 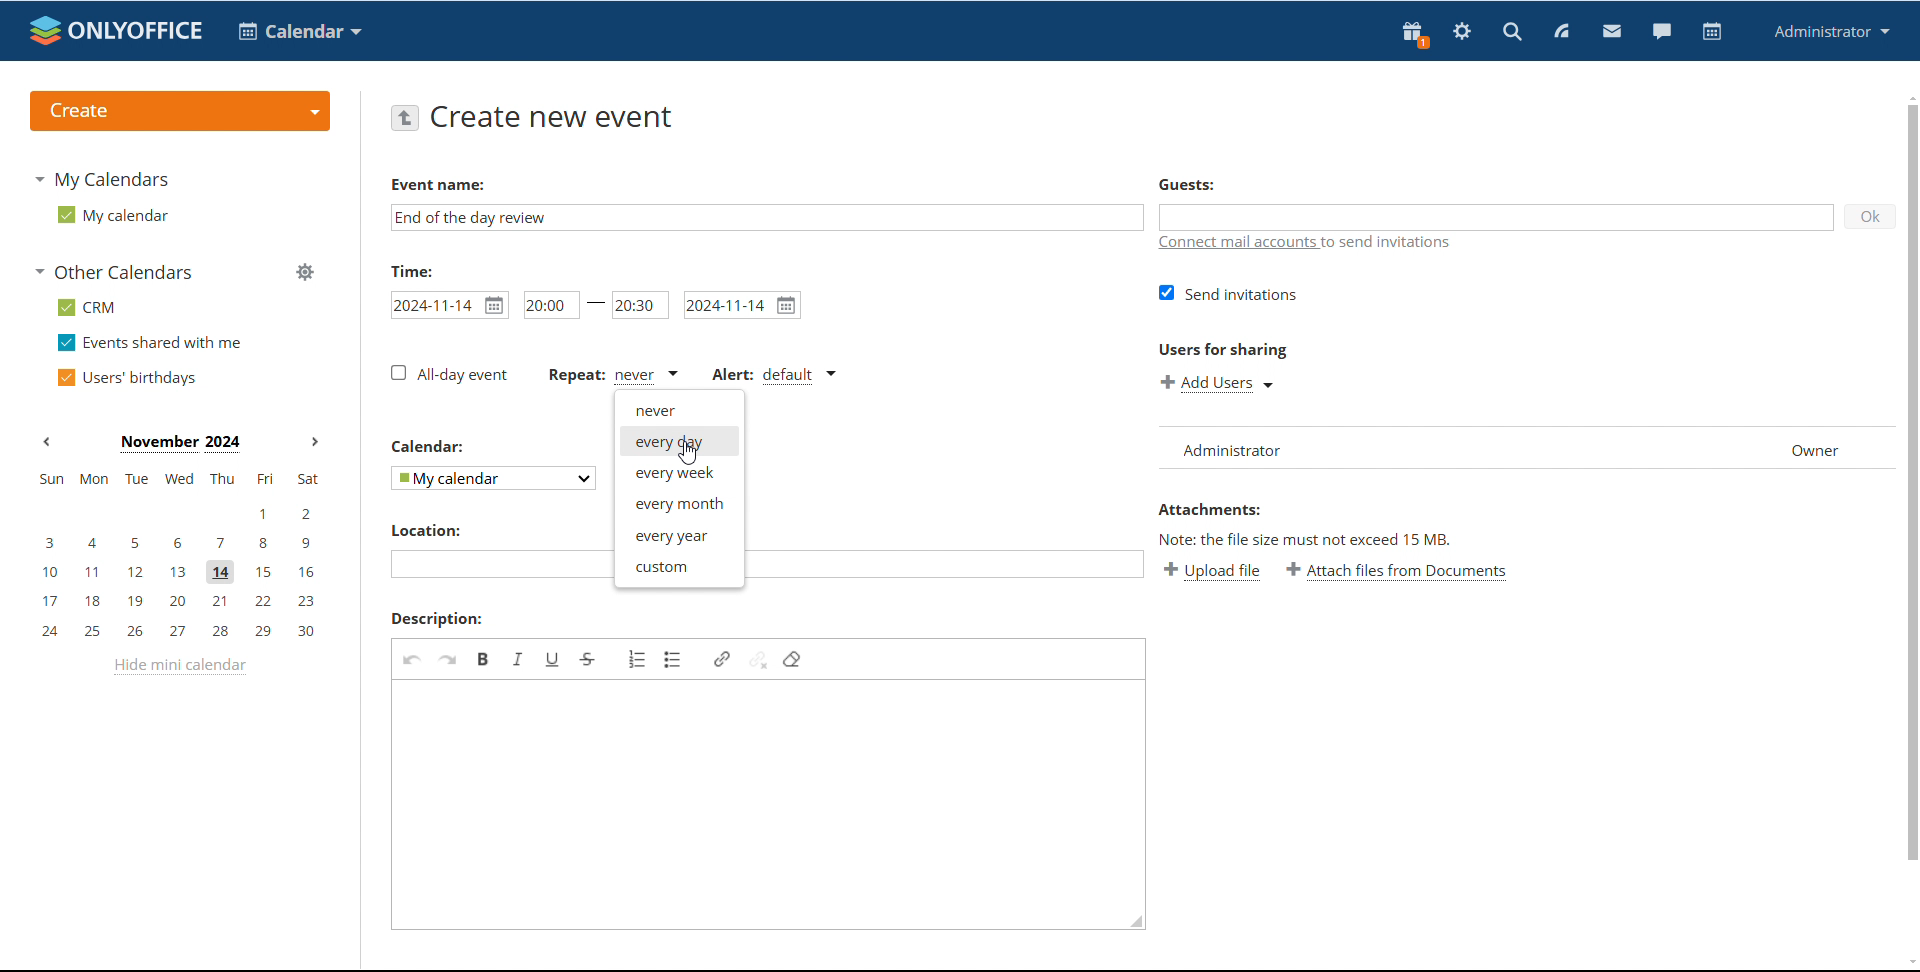 What do you see at coordinates (1912, 482) in the screenshot?
I see `scrollbar` at bounding box center [1912, 482].